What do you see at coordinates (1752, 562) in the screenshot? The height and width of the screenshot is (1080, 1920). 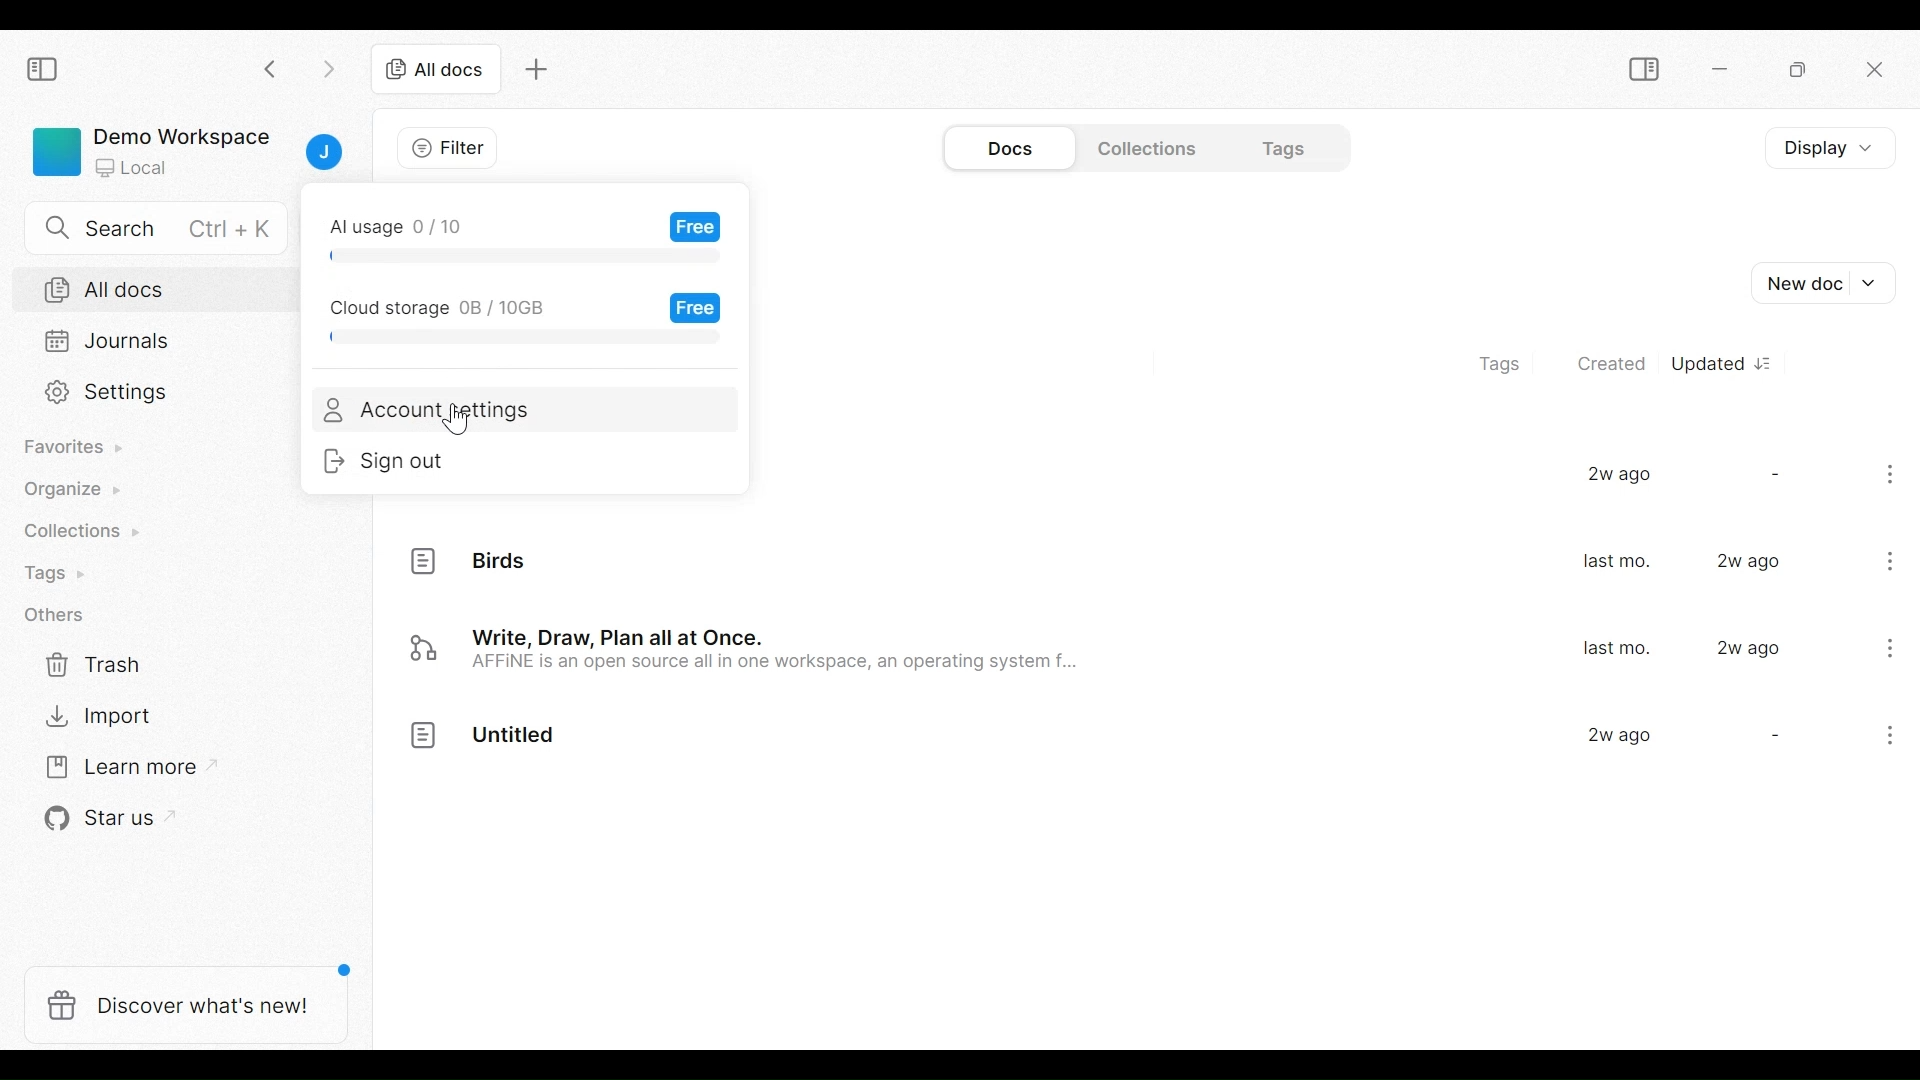 I see `2w ago` at bounding box center [1752, 562].